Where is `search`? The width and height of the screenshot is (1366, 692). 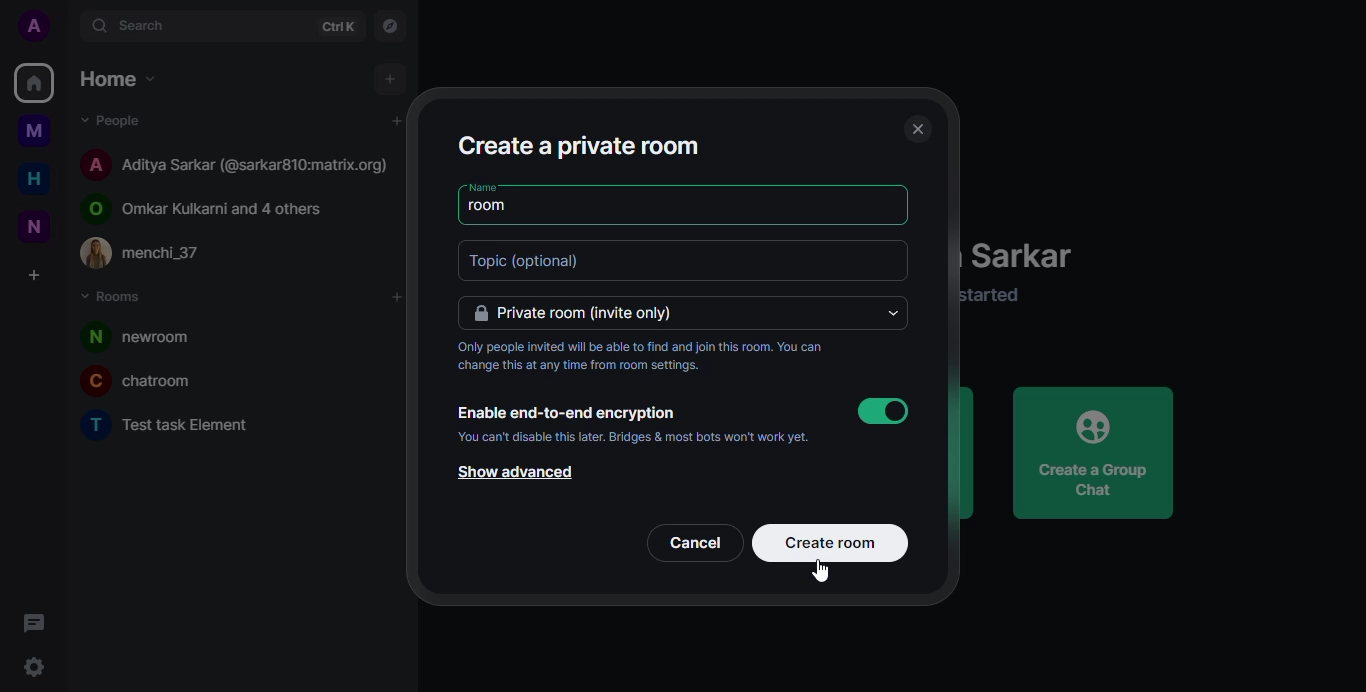 search is located at coordinates (155, 25).